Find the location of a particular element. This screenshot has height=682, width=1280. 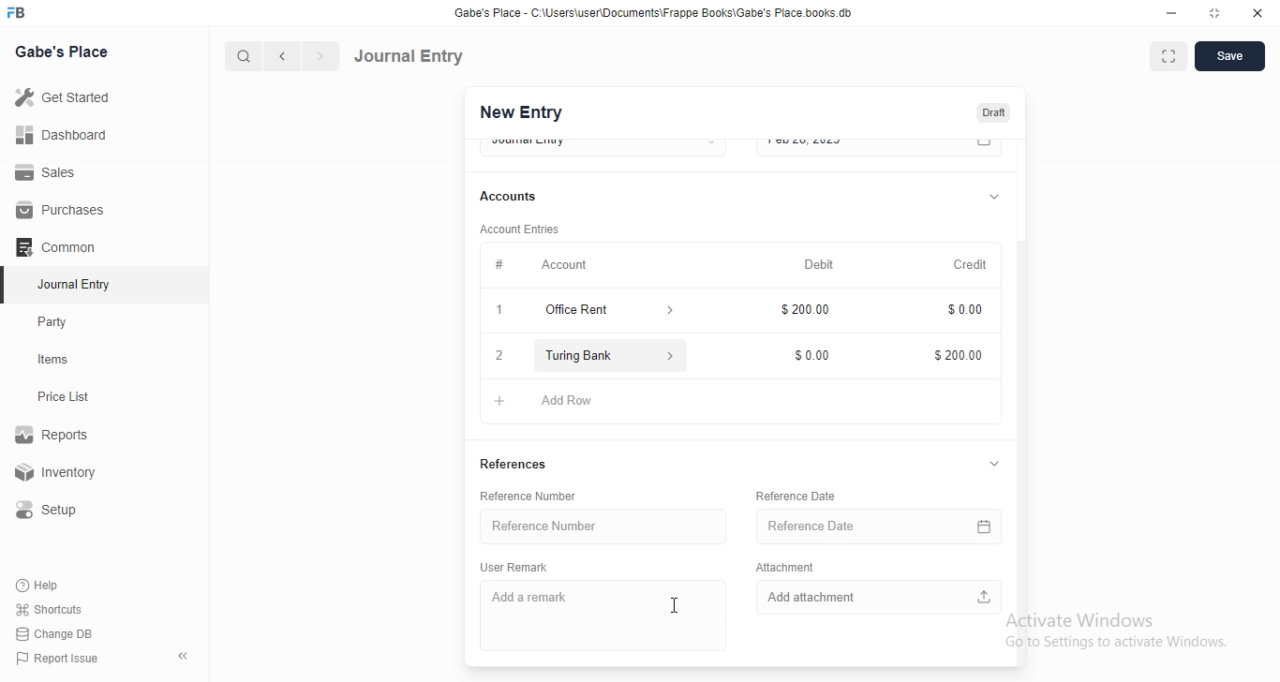

cursor is located at coordinates (681, 606).